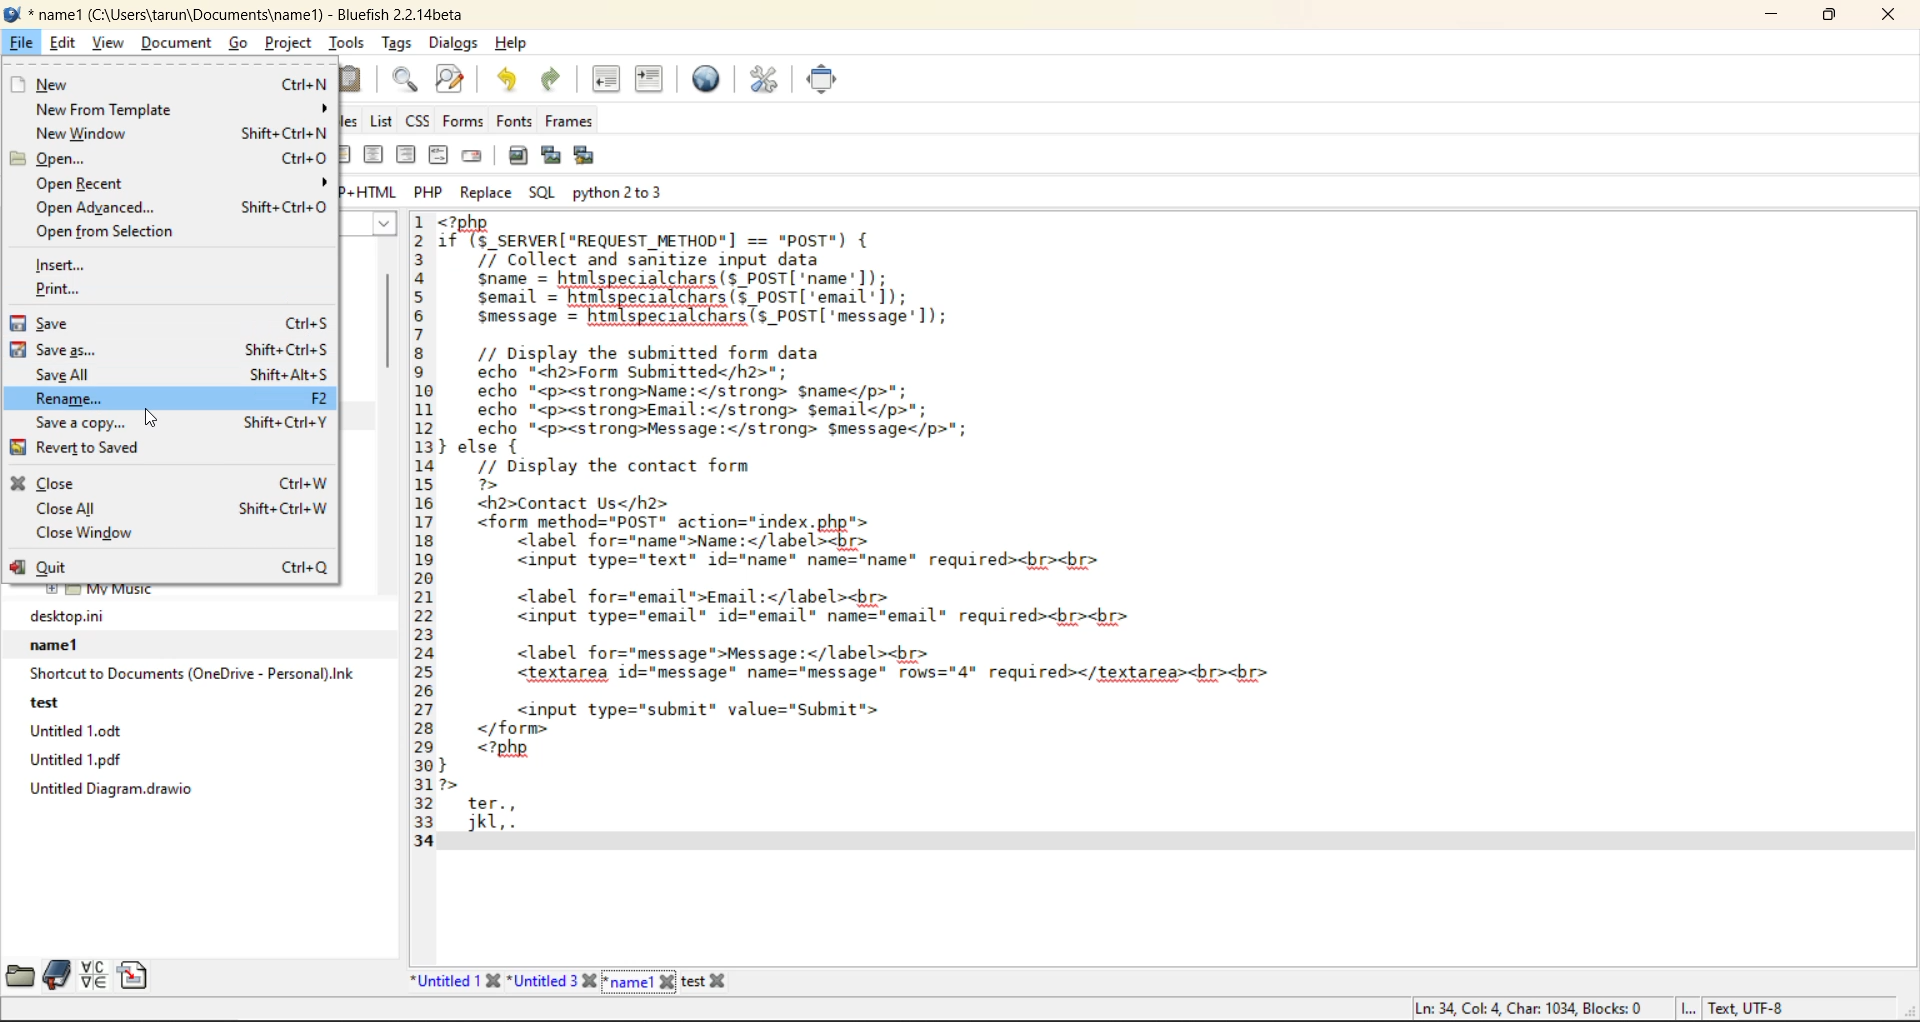  I want to click on edit, so click(65, 44).